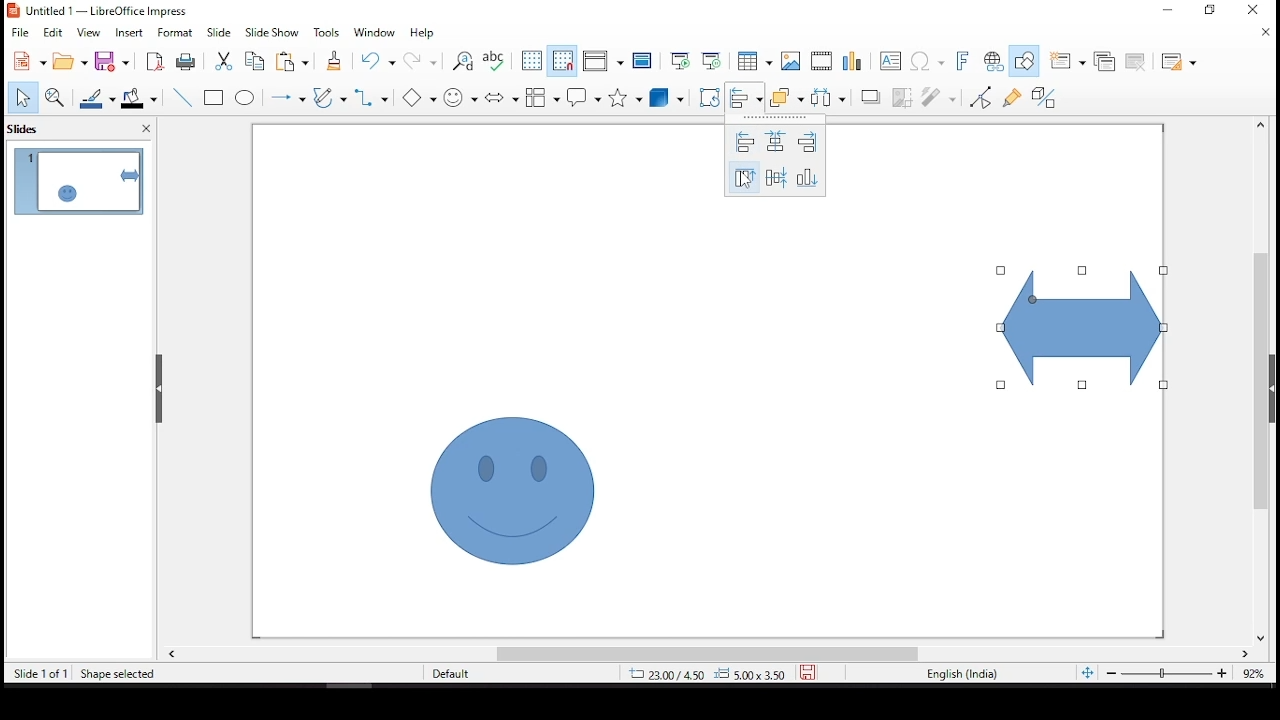  Describe the element at coordinates (219, 32) in the screenshot. I see `slide` at that location.